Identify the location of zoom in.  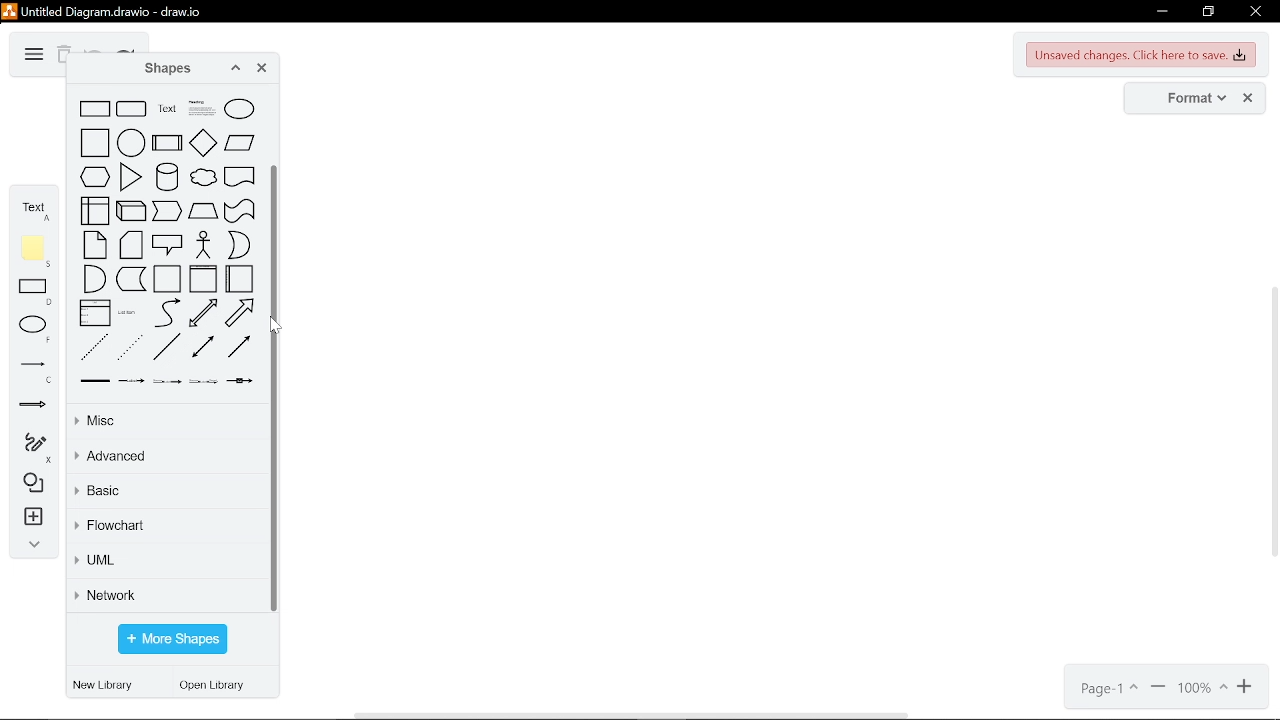
(1158, 689).